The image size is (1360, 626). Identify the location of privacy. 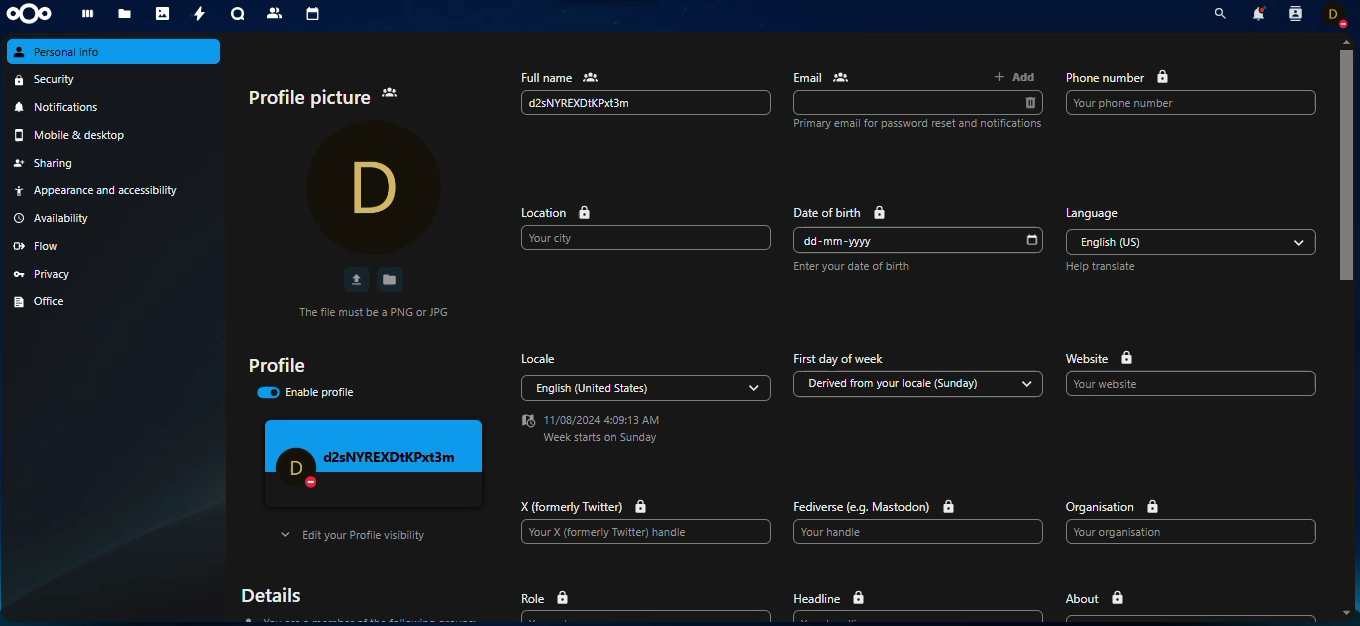
(112, 275).